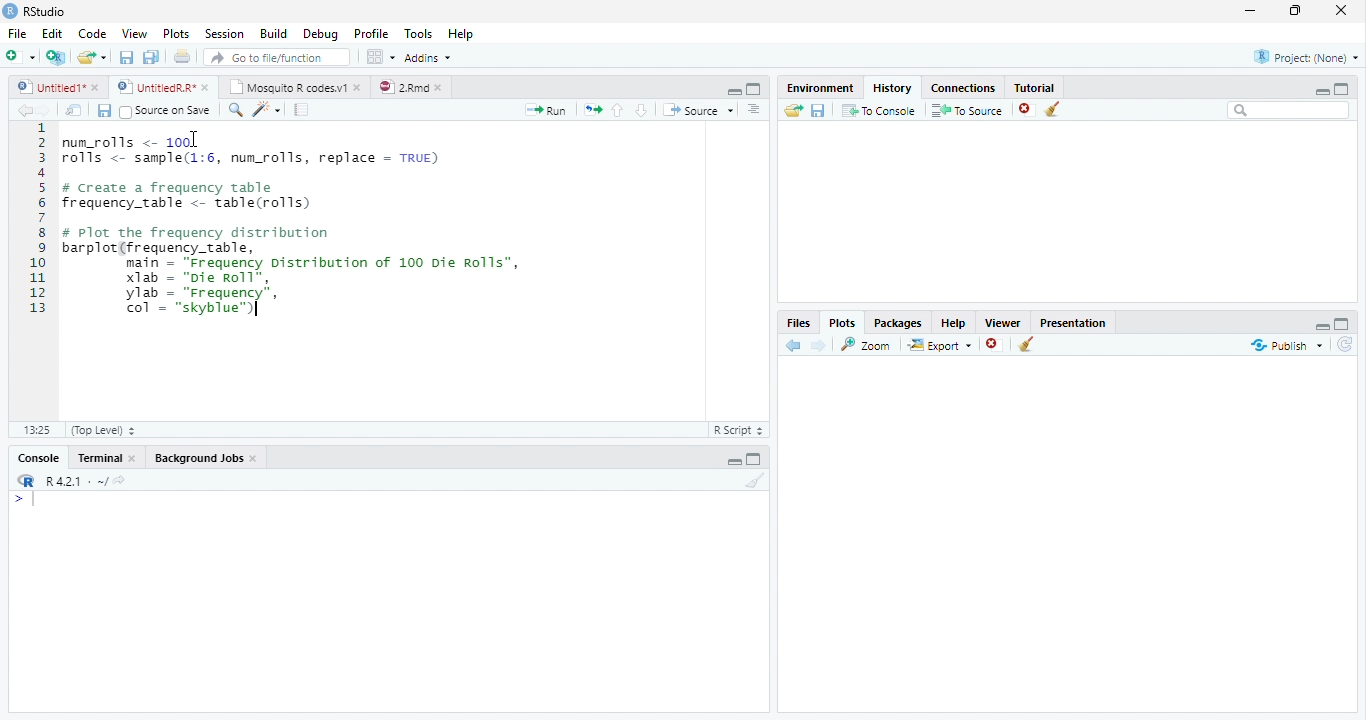  What do you see at coordinates (275, 33) in the screenshot?
I see `Build` at bounding box center [275, 33].